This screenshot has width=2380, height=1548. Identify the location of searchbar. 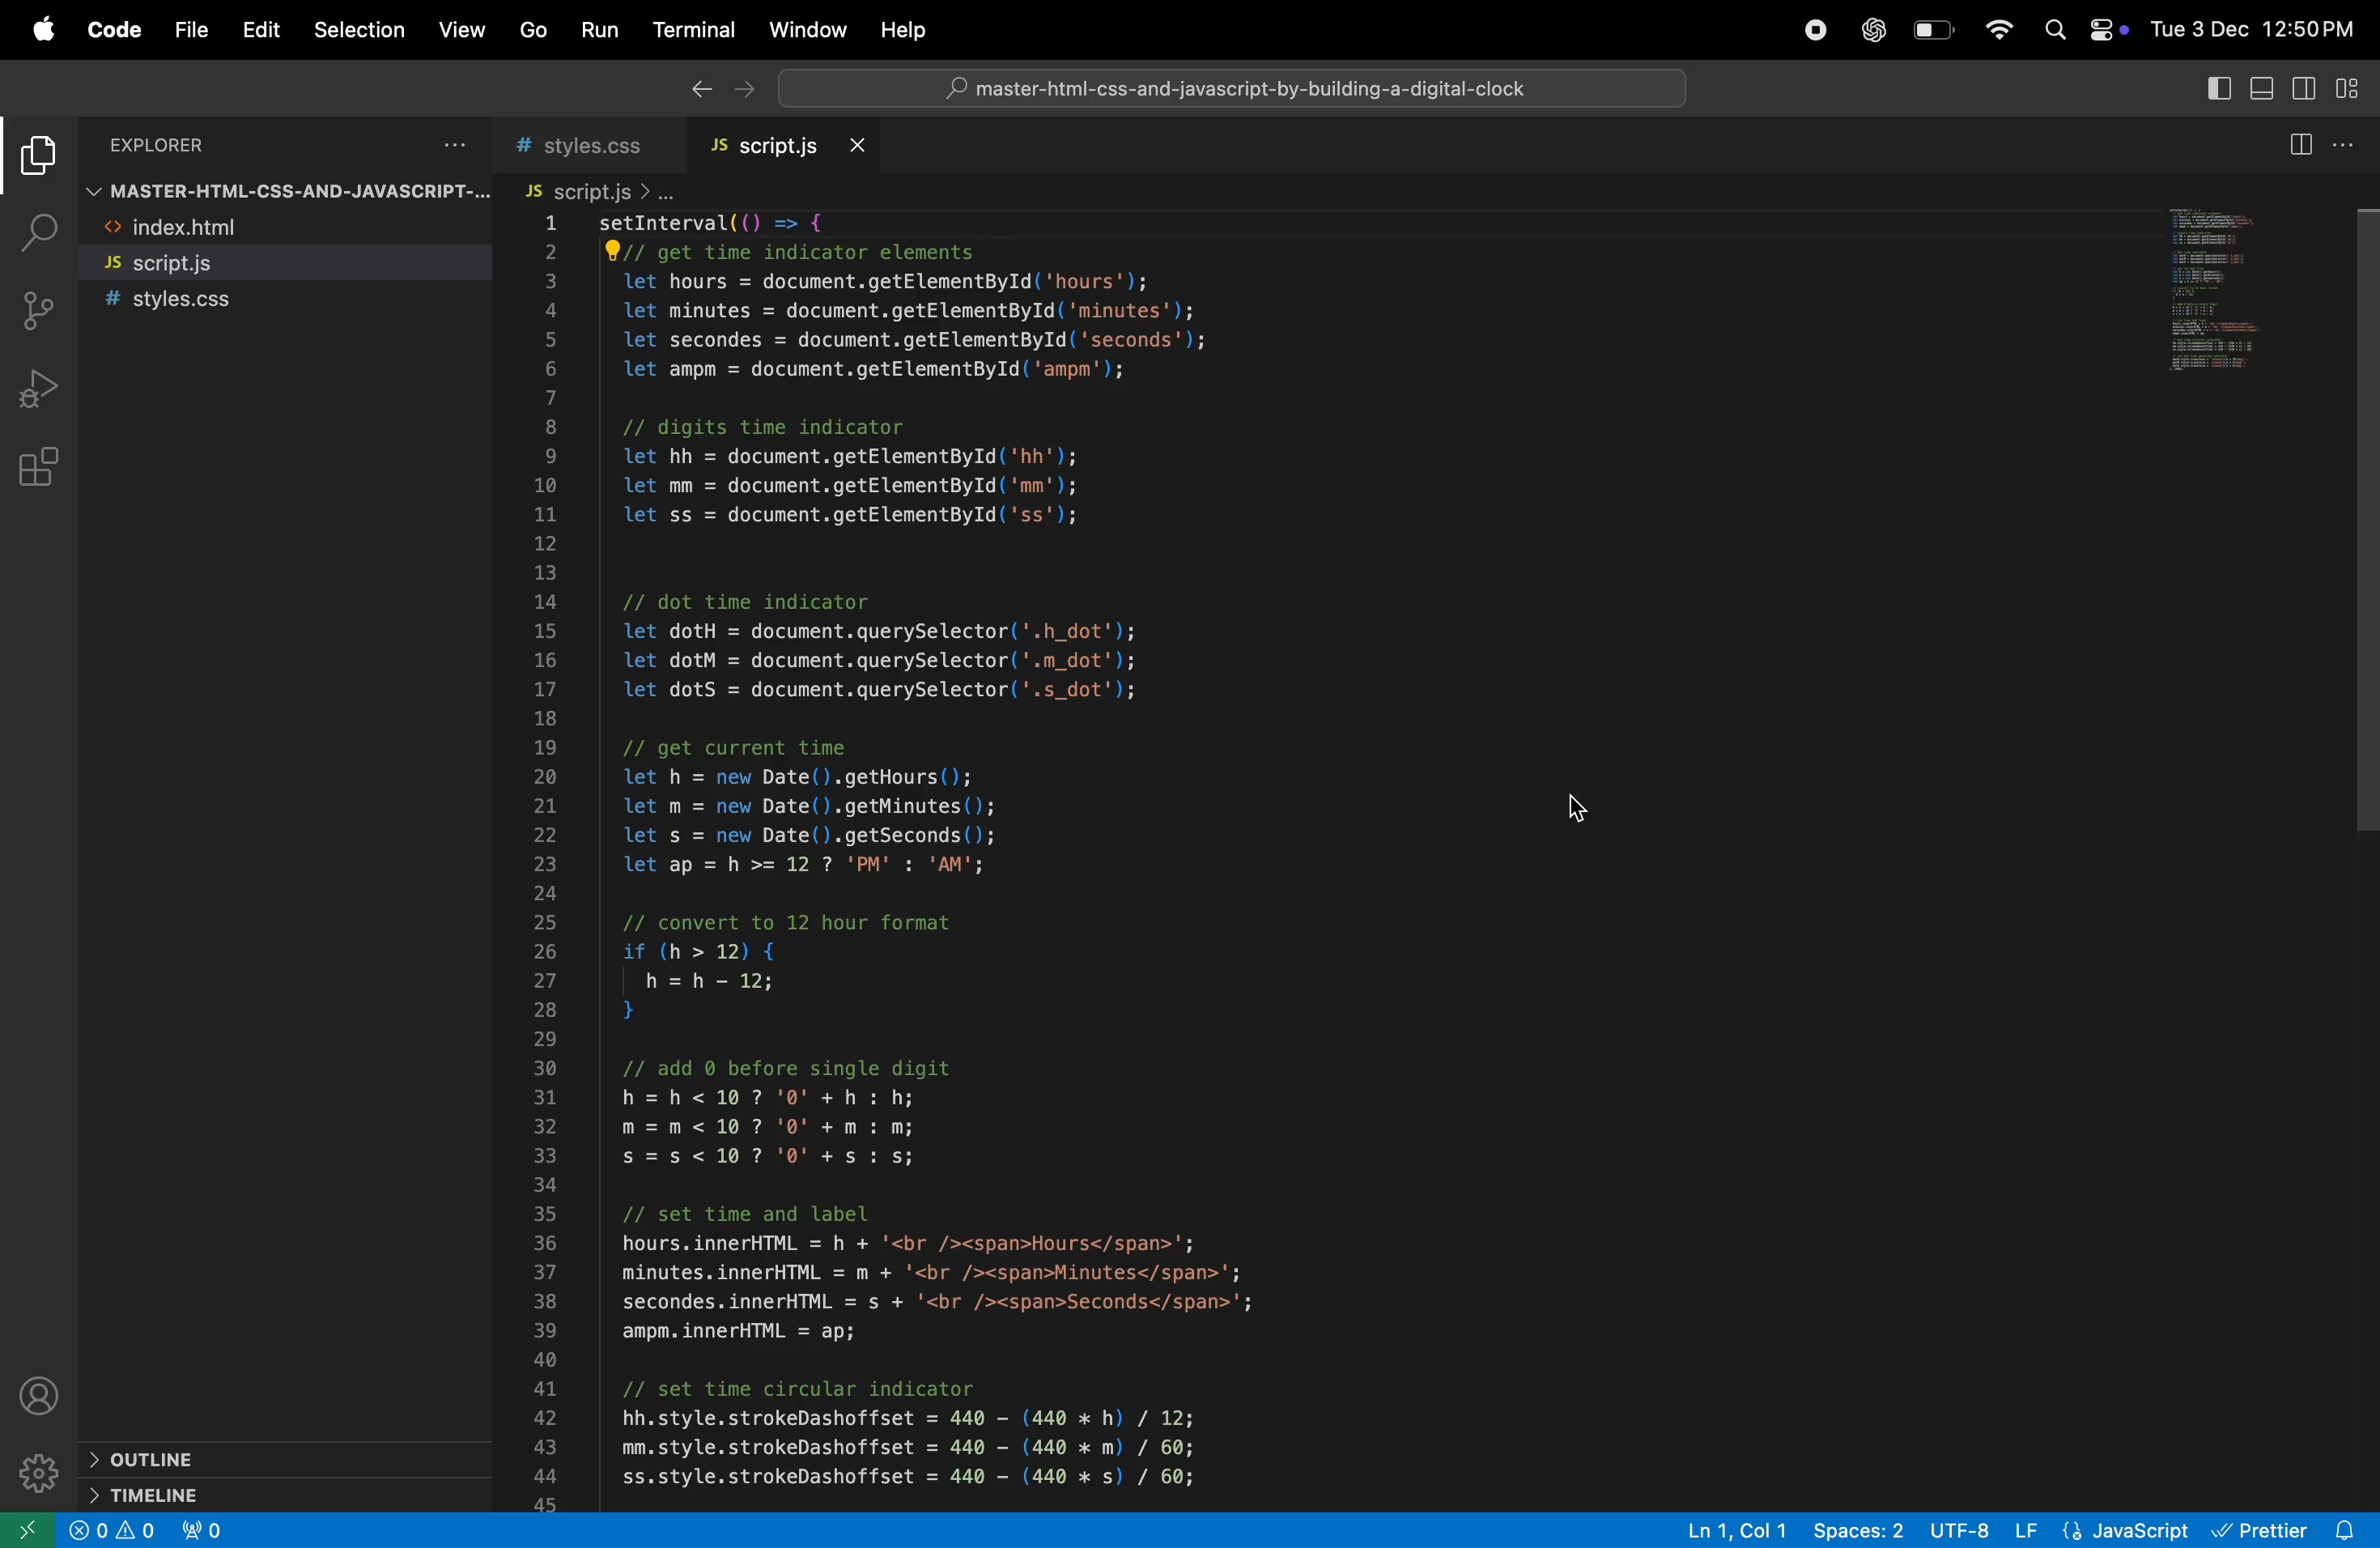
(1231, 87).